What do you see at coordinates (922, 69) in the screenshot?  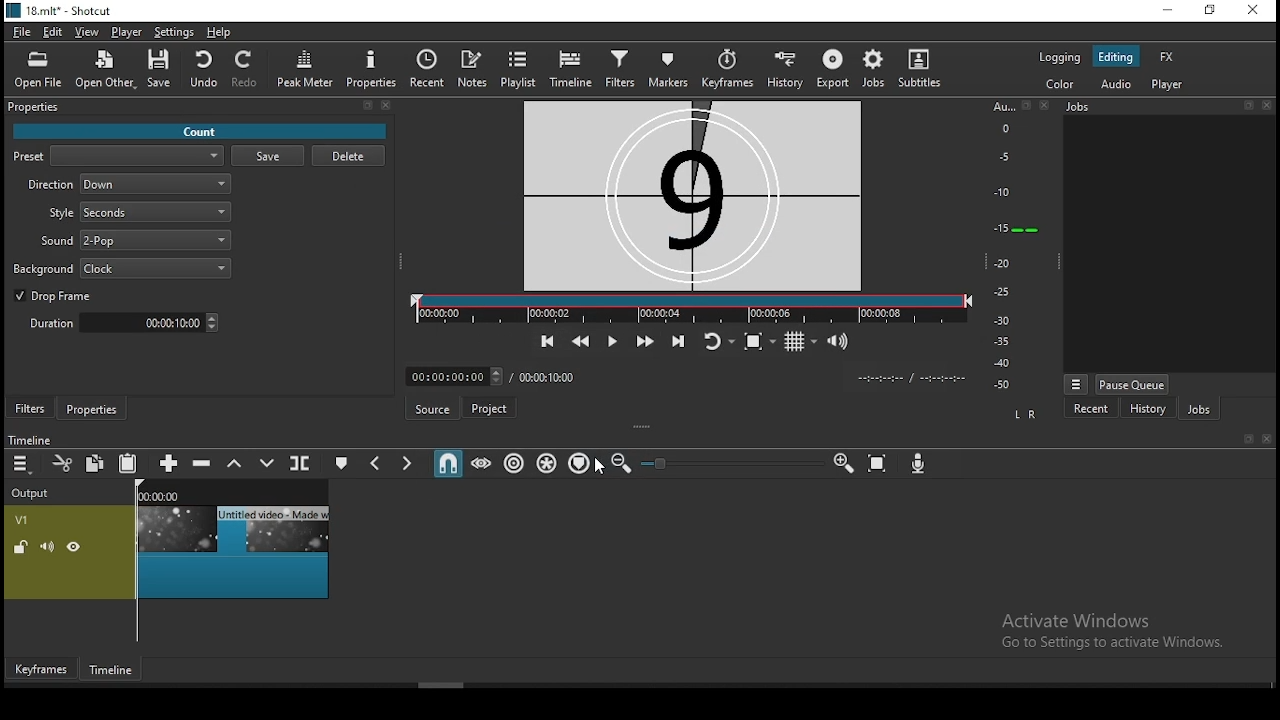 I see `subtitle` at bounding box center [922, 69].